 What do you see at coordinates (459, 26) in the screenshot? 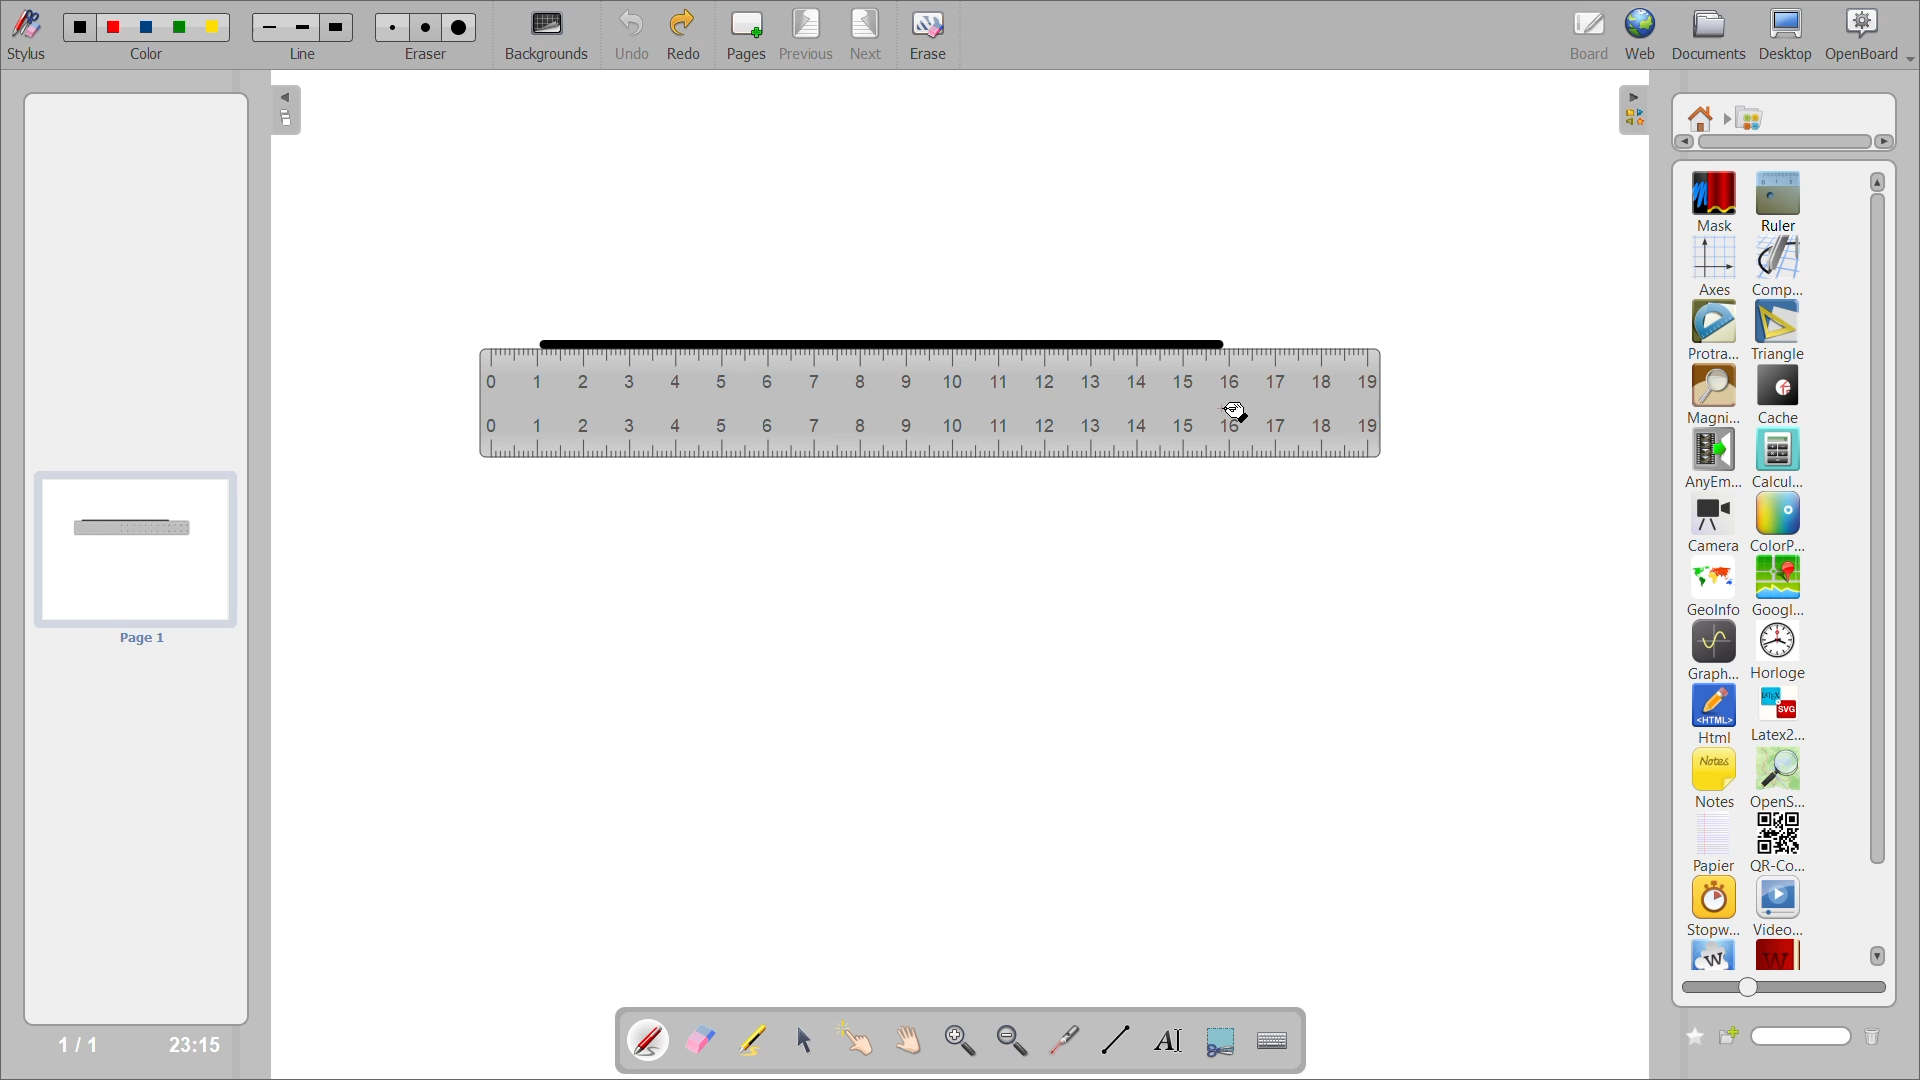
I see `eraser 3` at bounding box center [459, 26].